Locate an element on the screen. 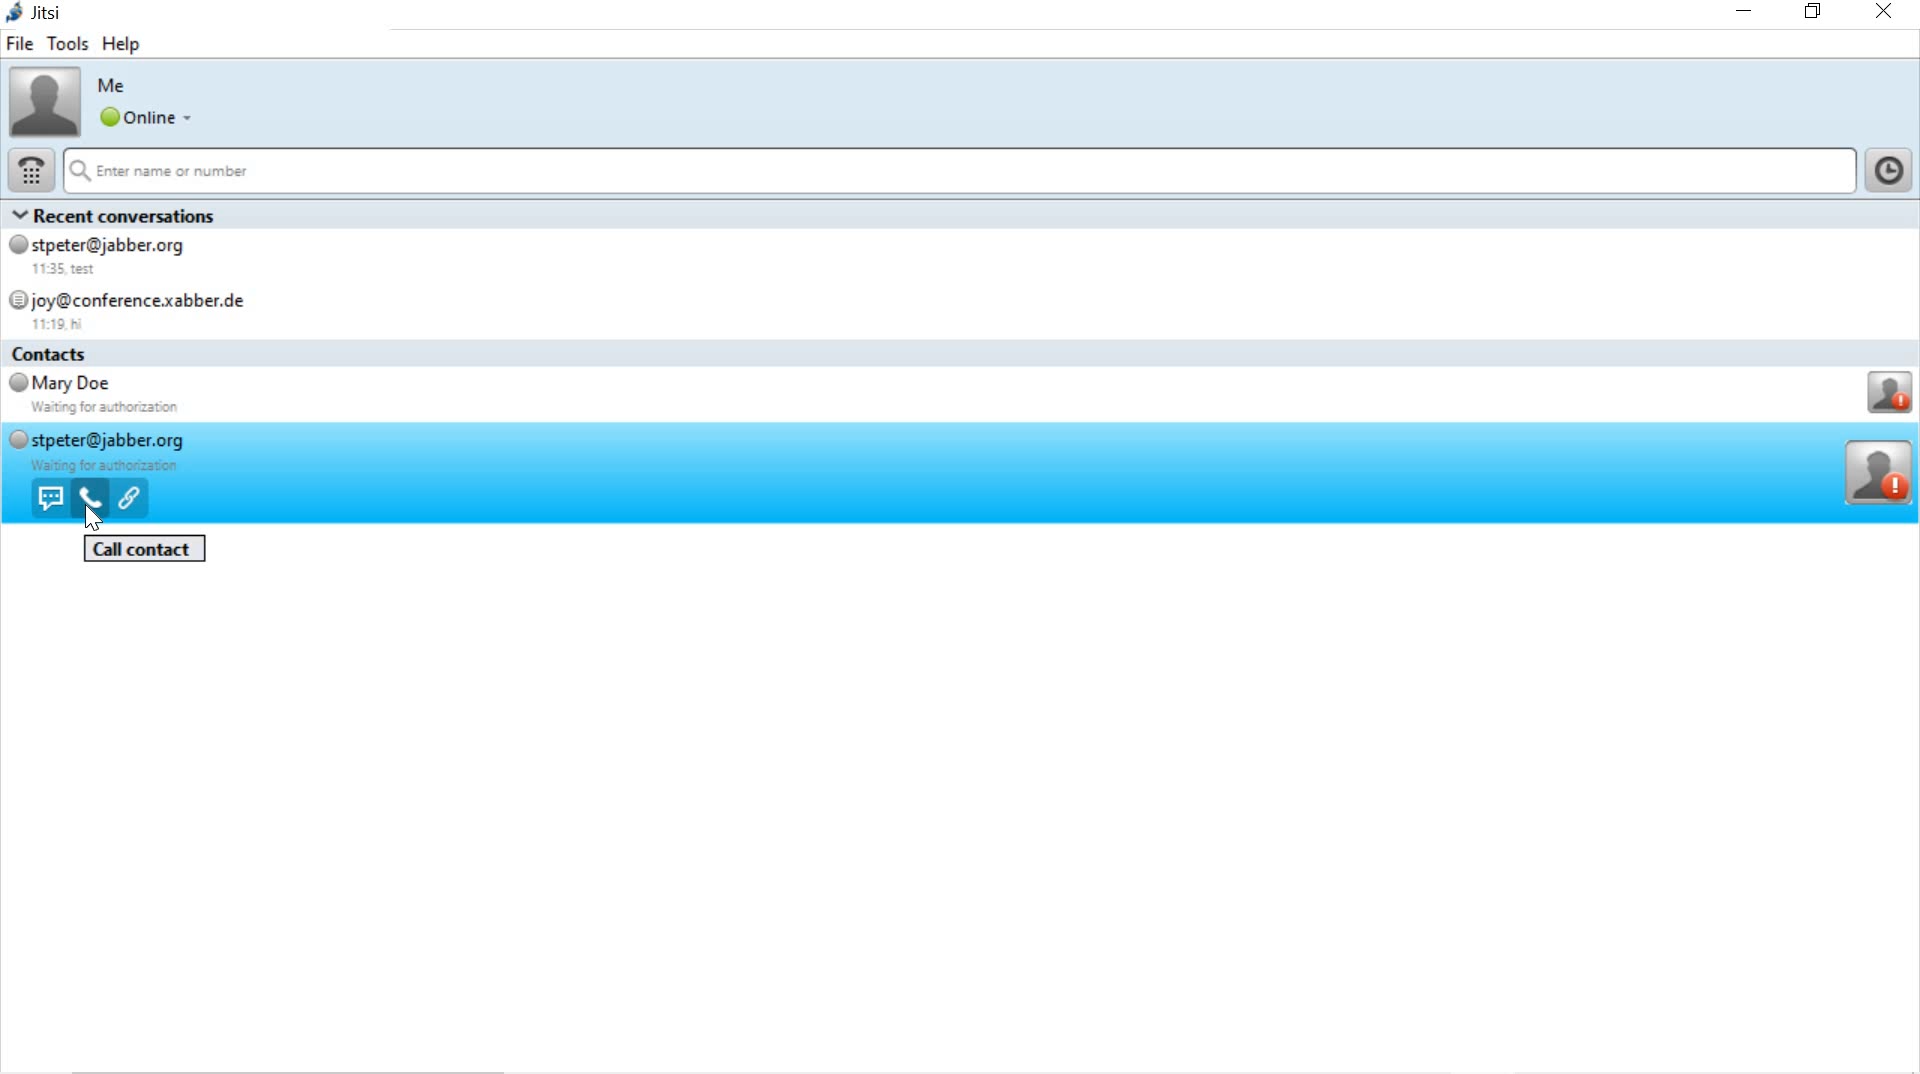  call contact is located at coordinates (145, 547).